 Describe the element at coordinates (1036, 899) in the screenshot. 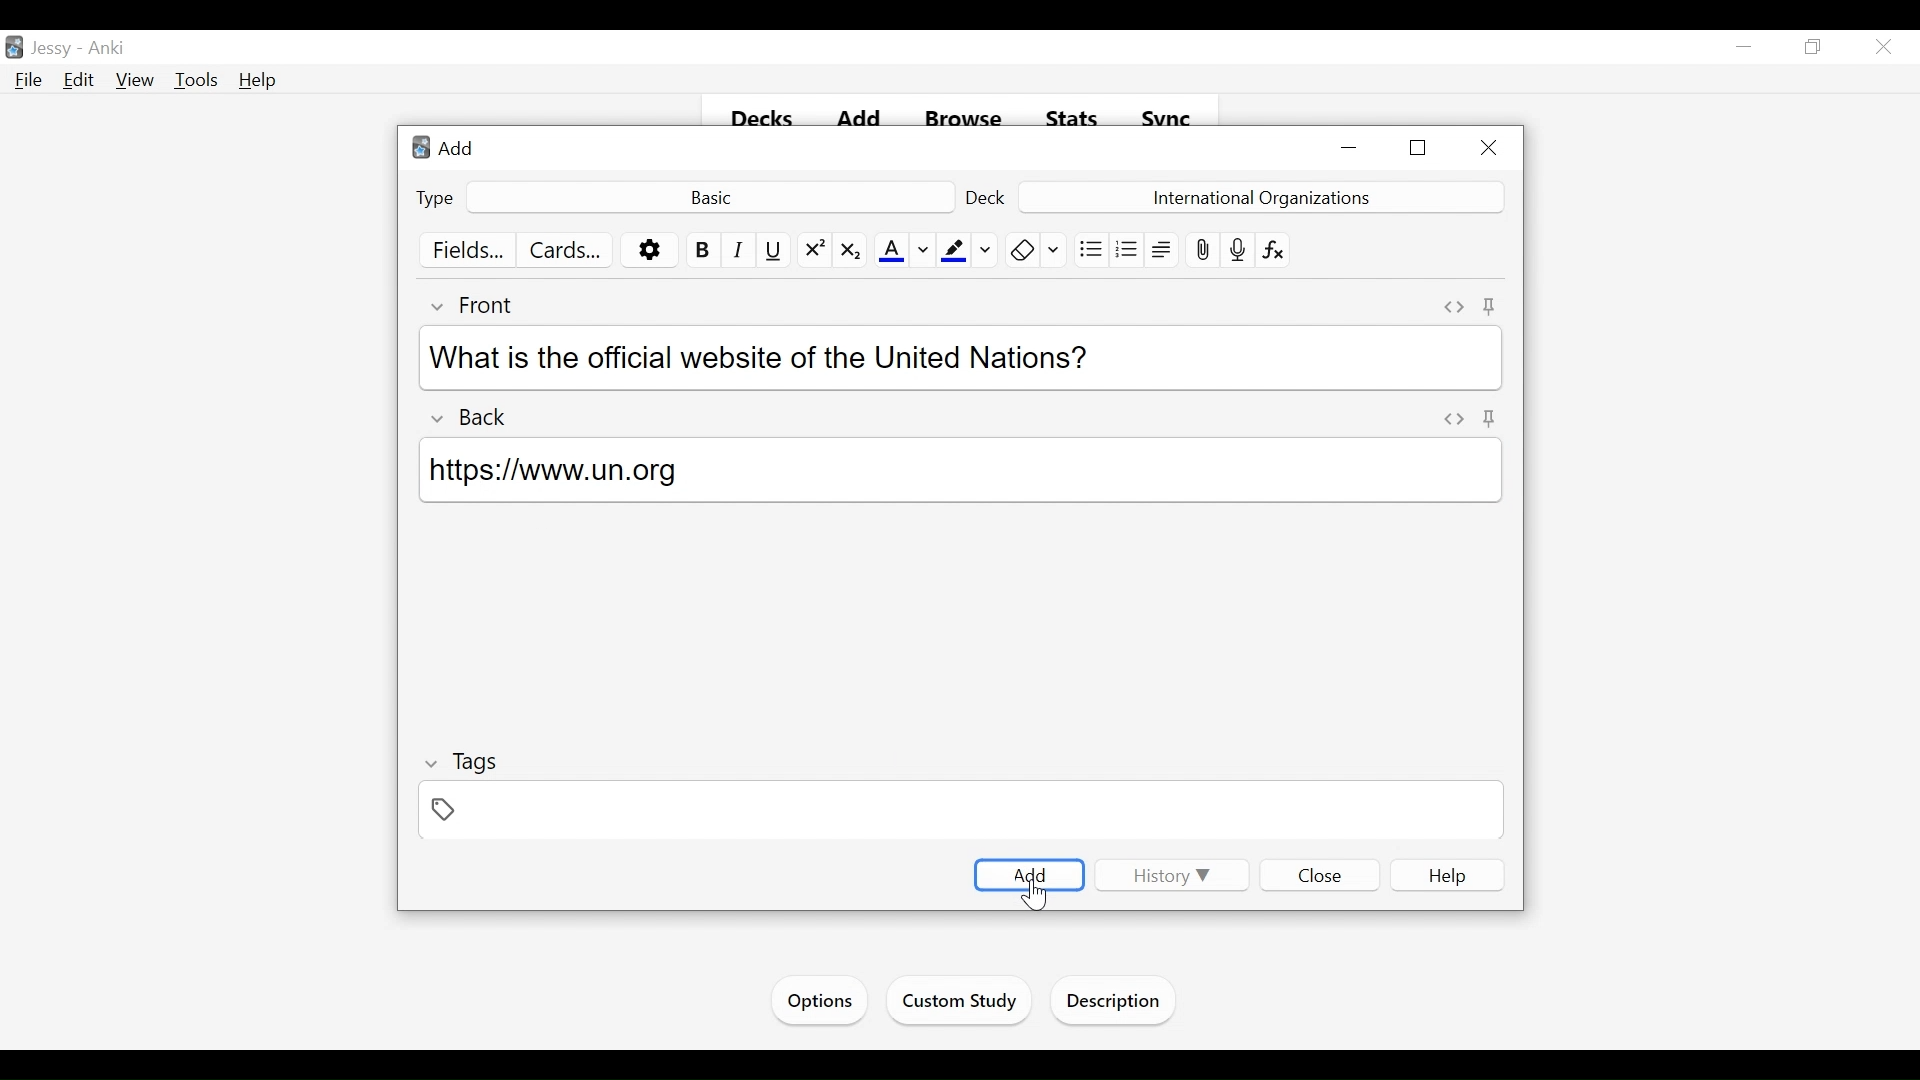

I see `Cursor` at that location.